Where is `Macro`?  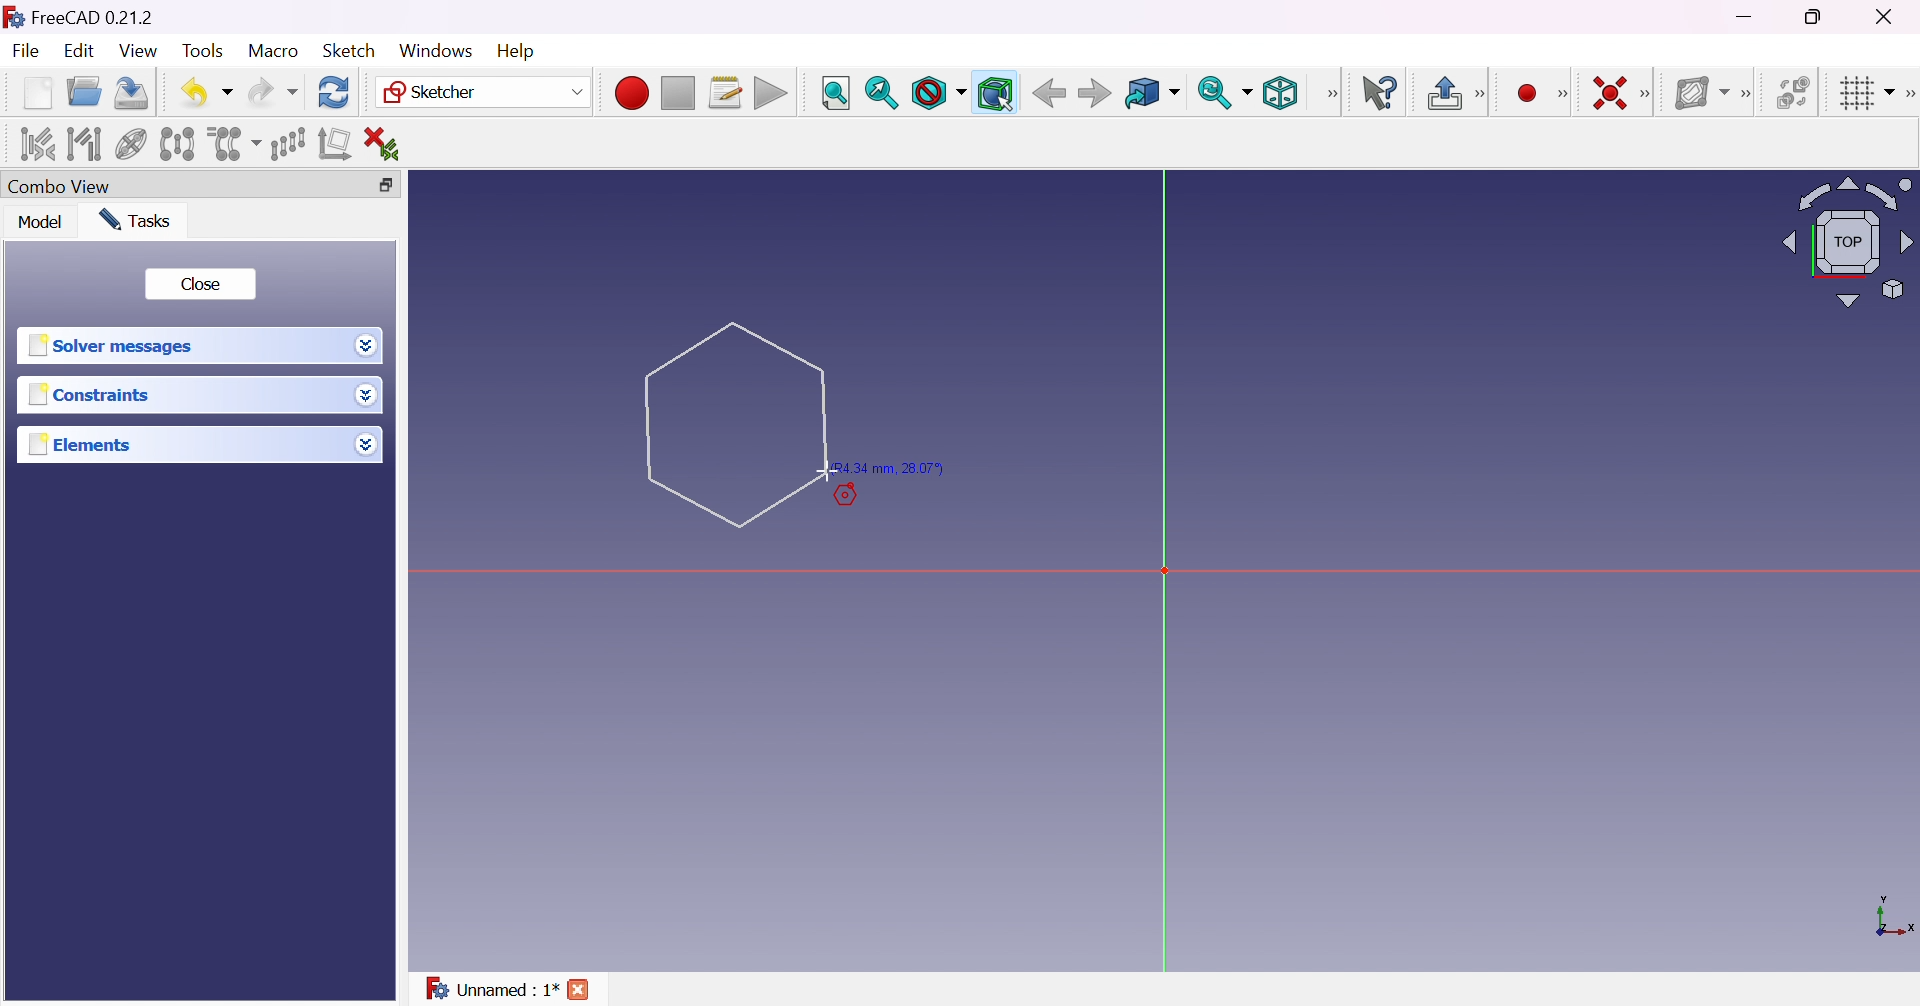 Macro is located at coordinates (274, 51).